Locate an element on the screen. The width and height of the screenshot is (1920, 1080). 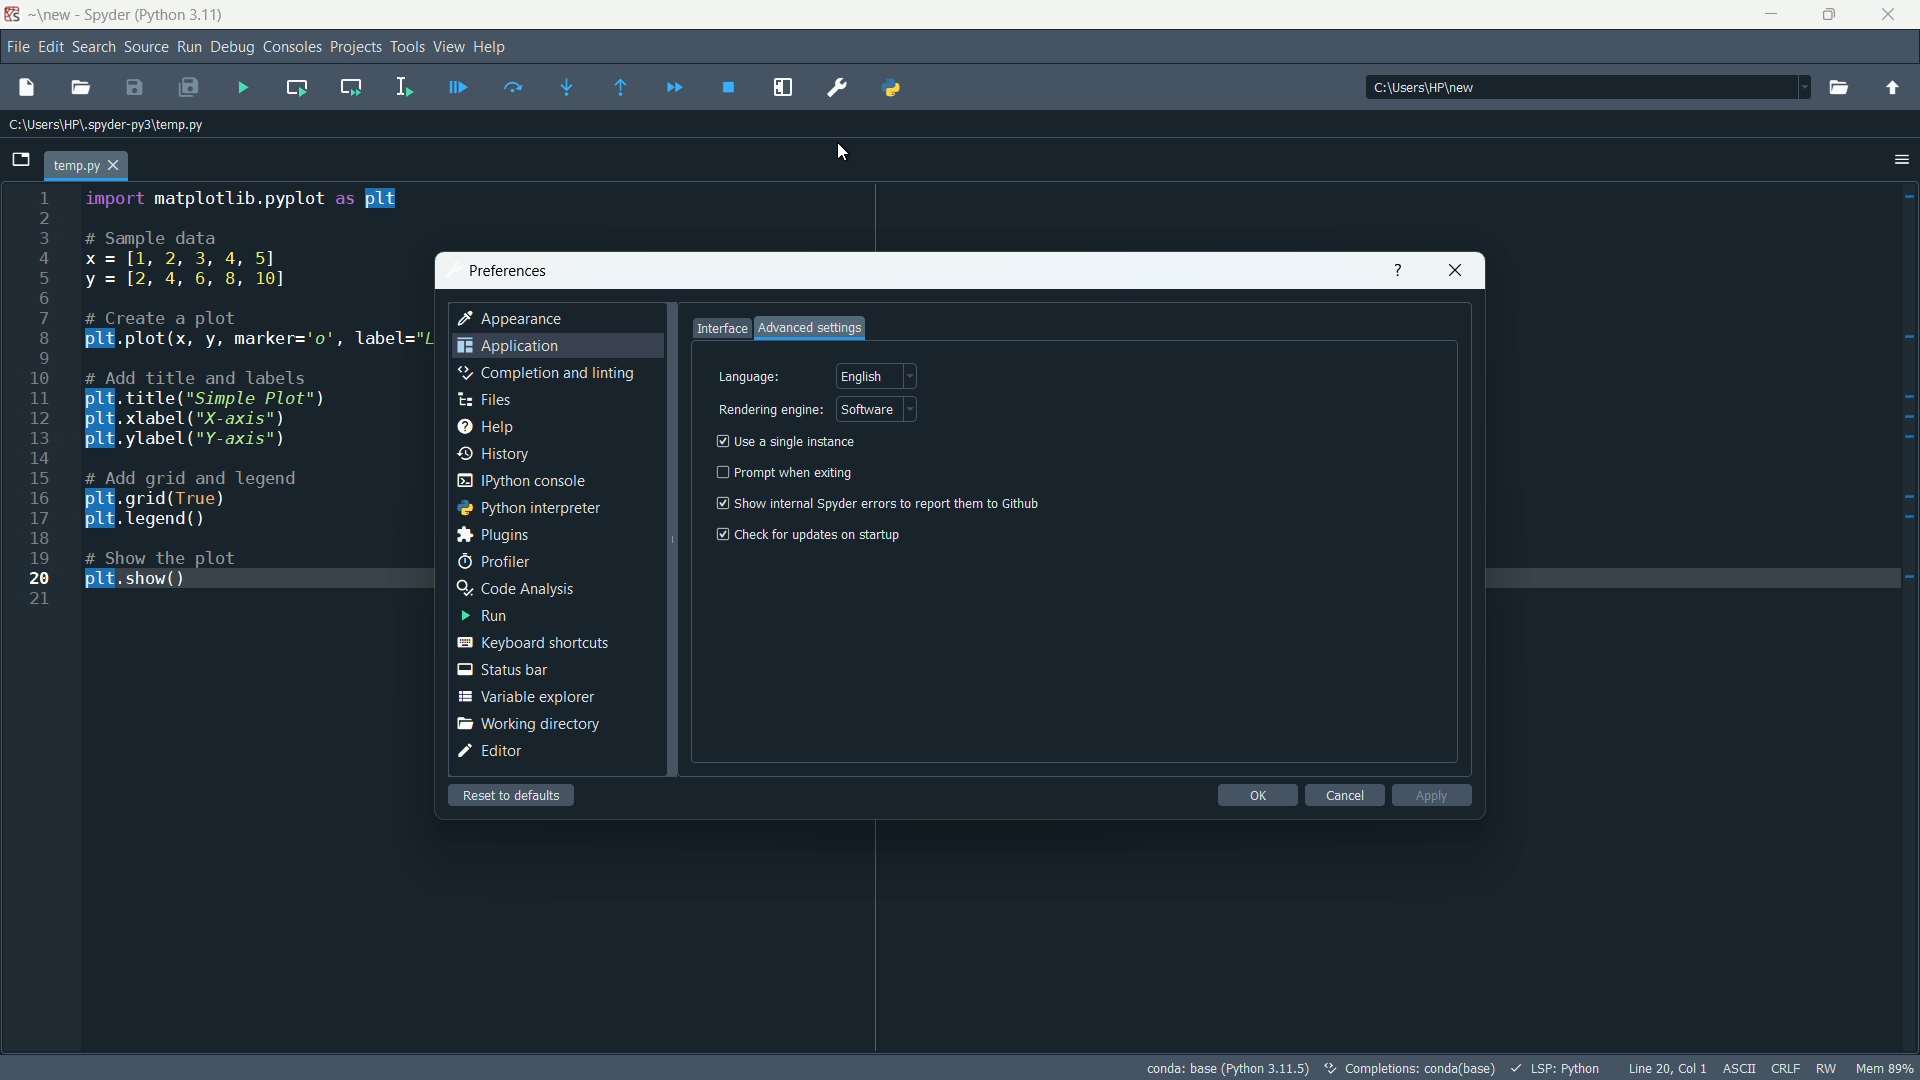
status bar is located at coordinates (500, 670).